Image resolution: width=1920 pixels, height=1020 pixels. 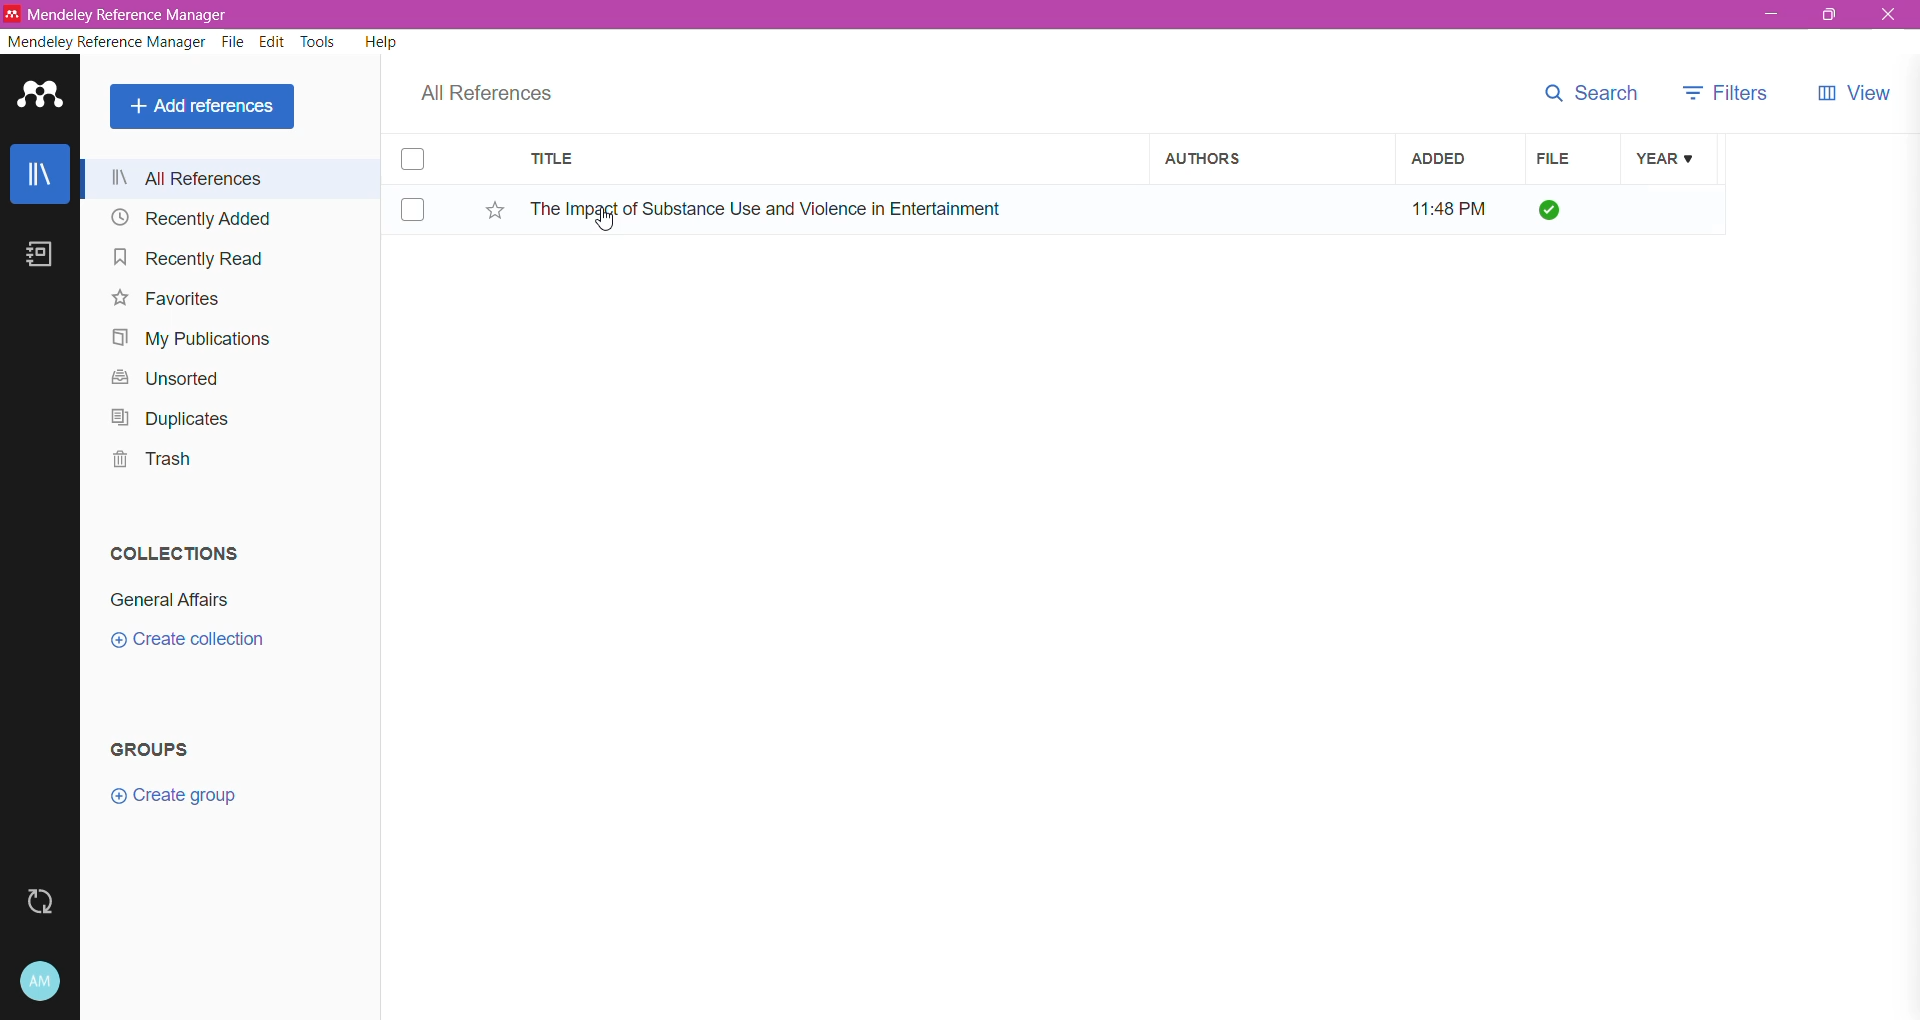 What do you see at coordinates (154, 466) in the screenshot?
I see `Trash` at bounding box center [154, 466].